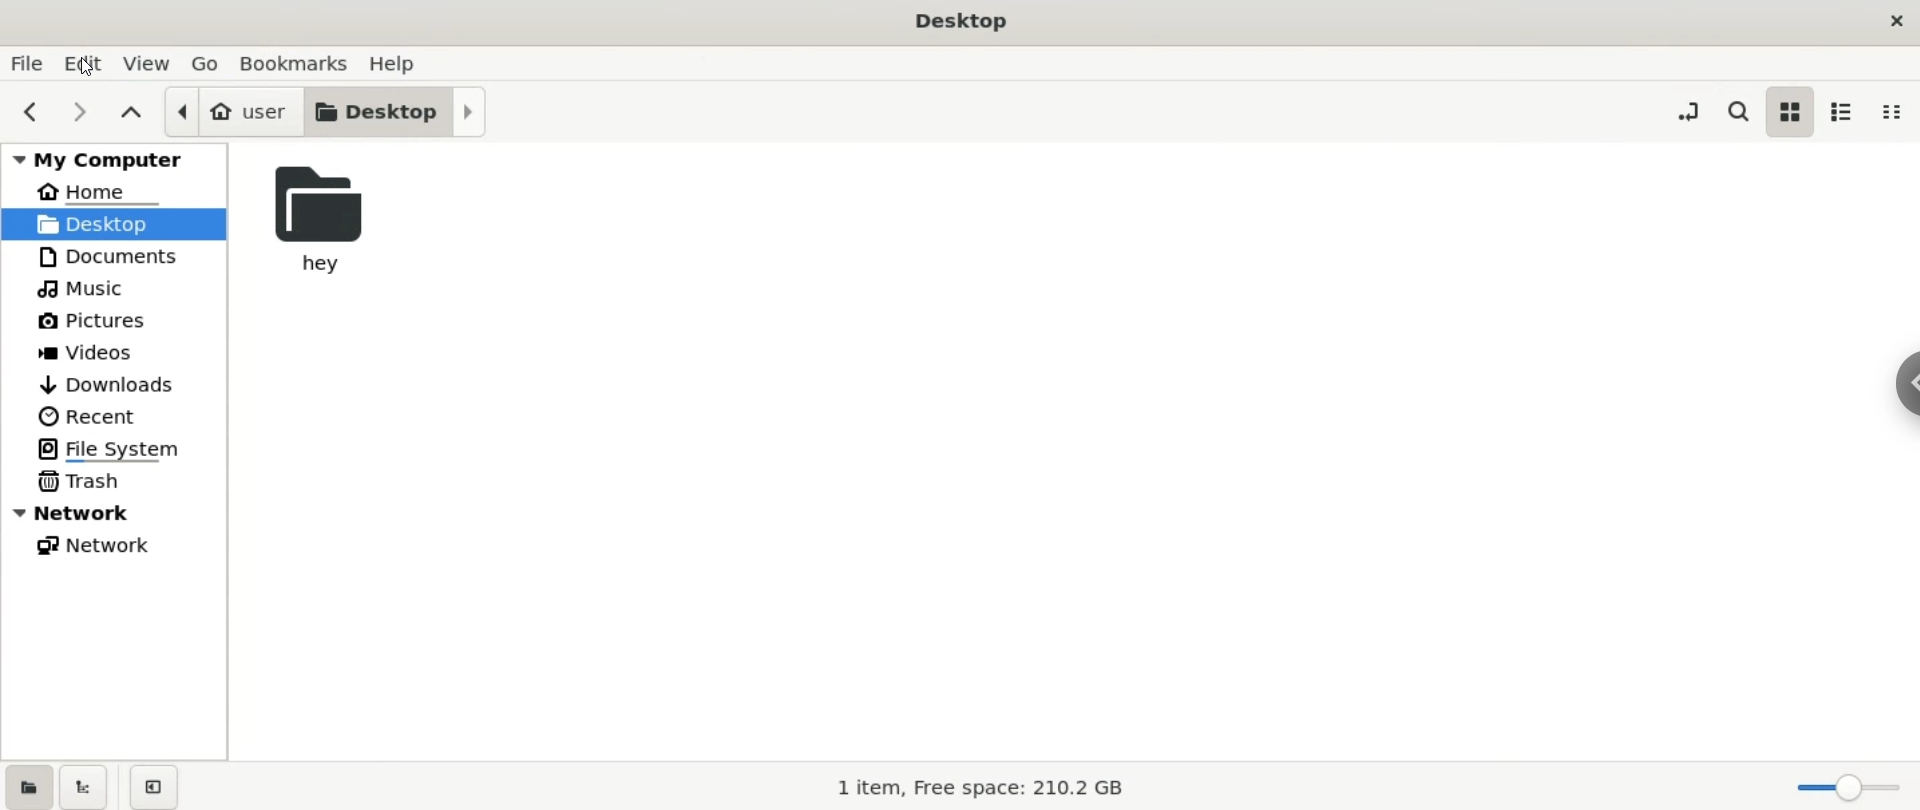 This screenshot has width=1920, height=810. What do you see at coordinates (394, 113) in the screenshot?
I see `desktop` at bounding box center [394, 113].